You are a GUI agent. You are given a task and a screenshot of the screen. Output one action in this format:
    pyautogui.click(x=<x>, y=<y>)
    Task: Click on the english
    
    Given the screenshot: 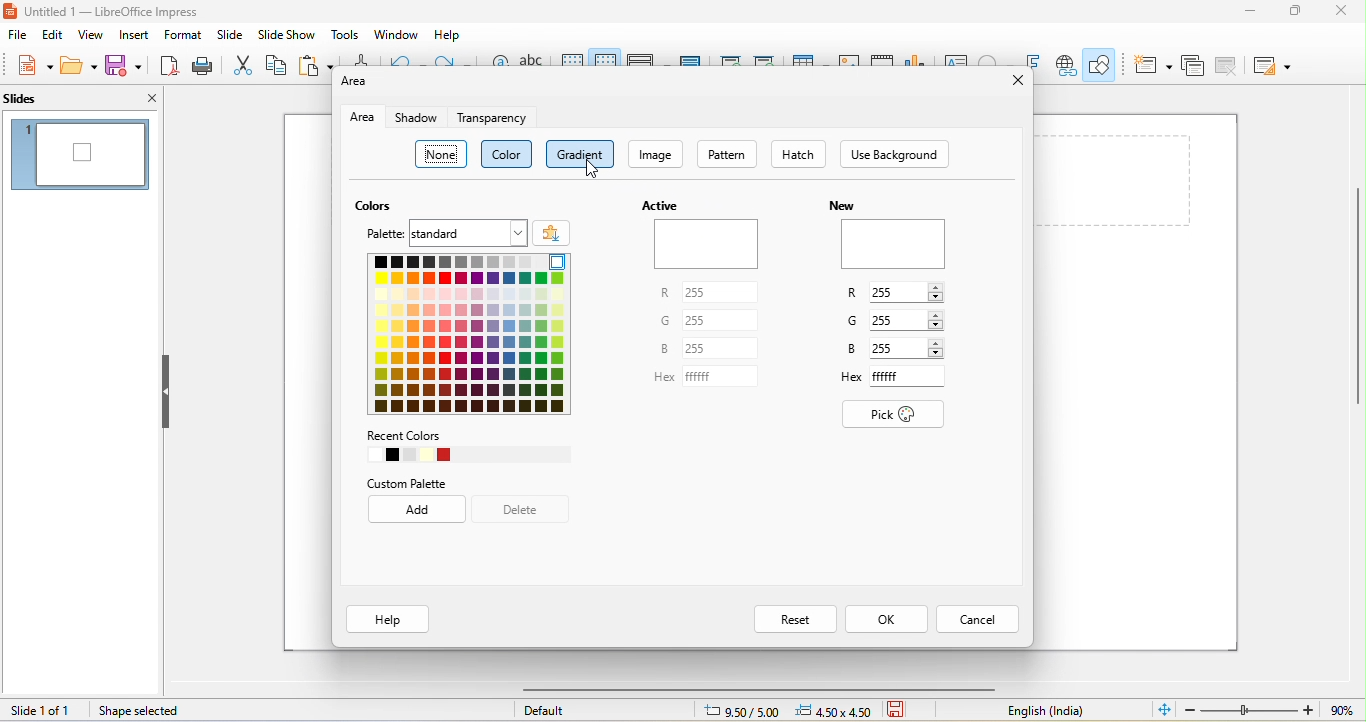 What is the action you would take?
    pyautogui.click(x=1048, y=711)
    